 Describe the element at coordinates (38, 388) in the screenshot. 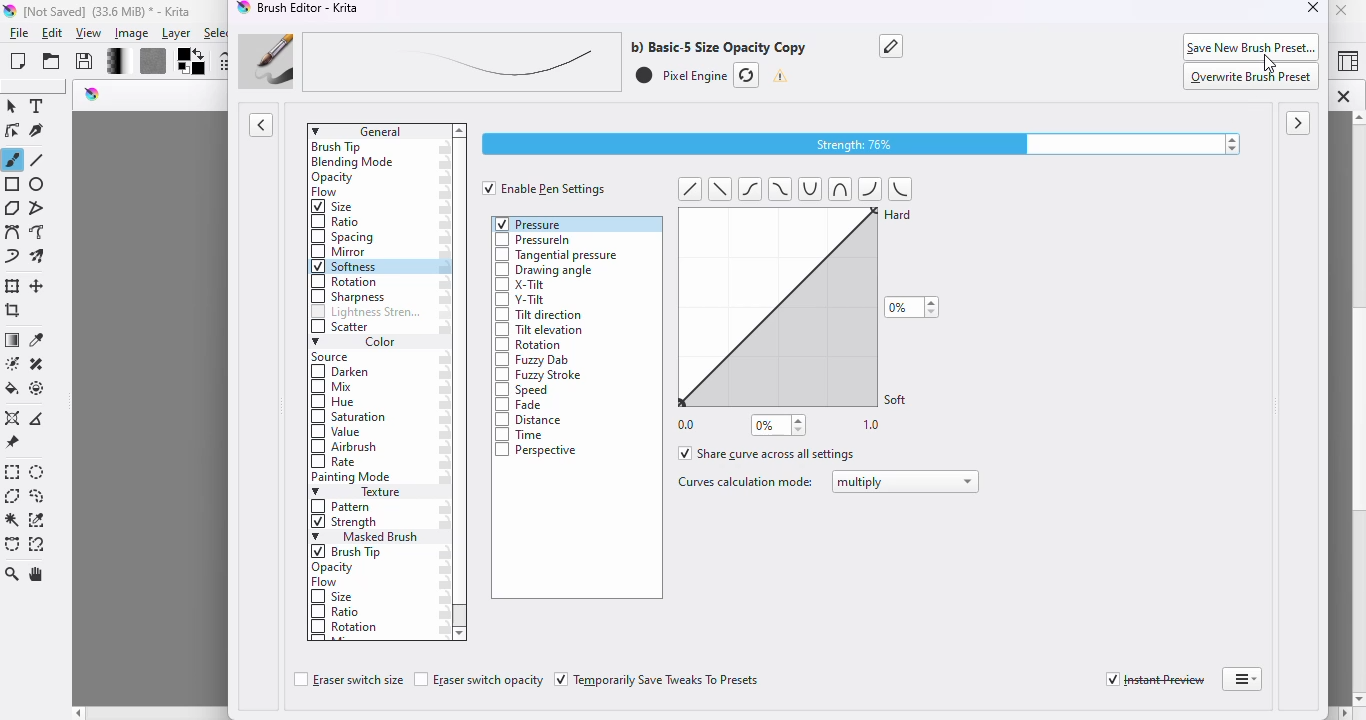

I see `enclose and fill tool` at that location.